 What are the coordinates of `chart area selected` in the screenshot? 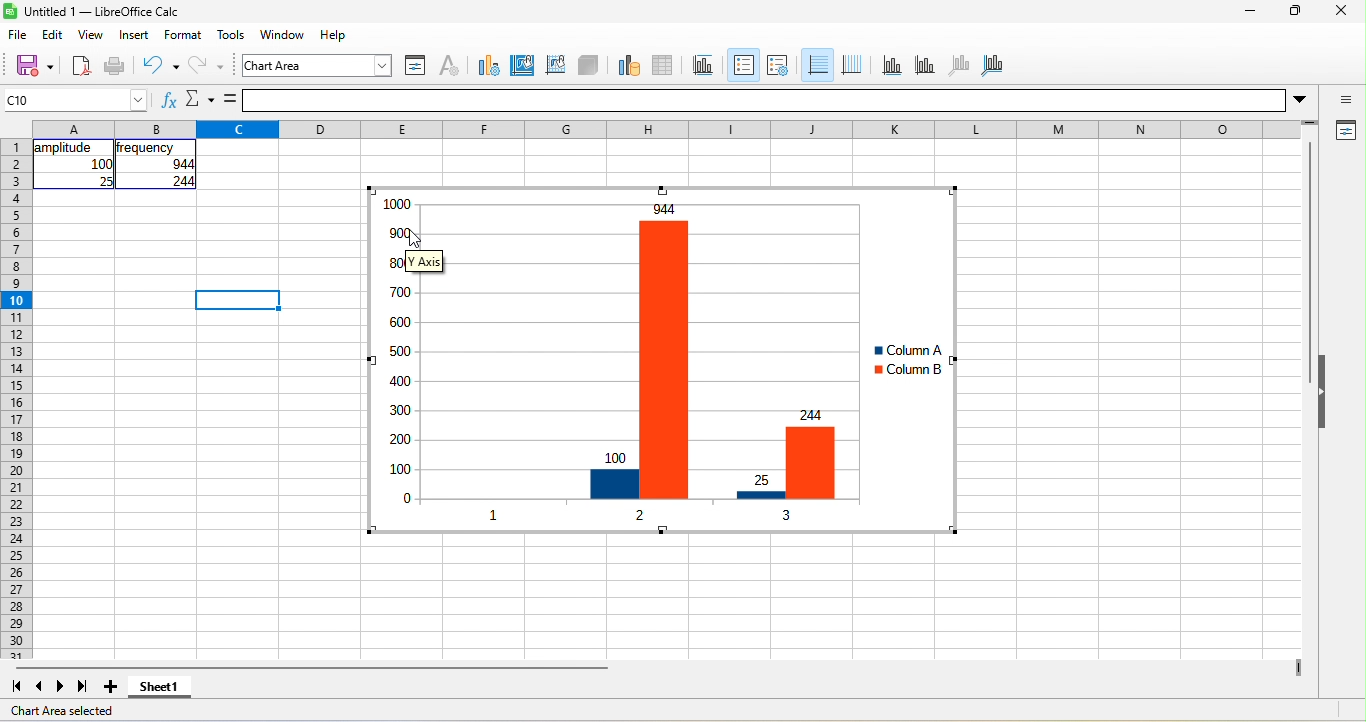 It's located at (70, 711).